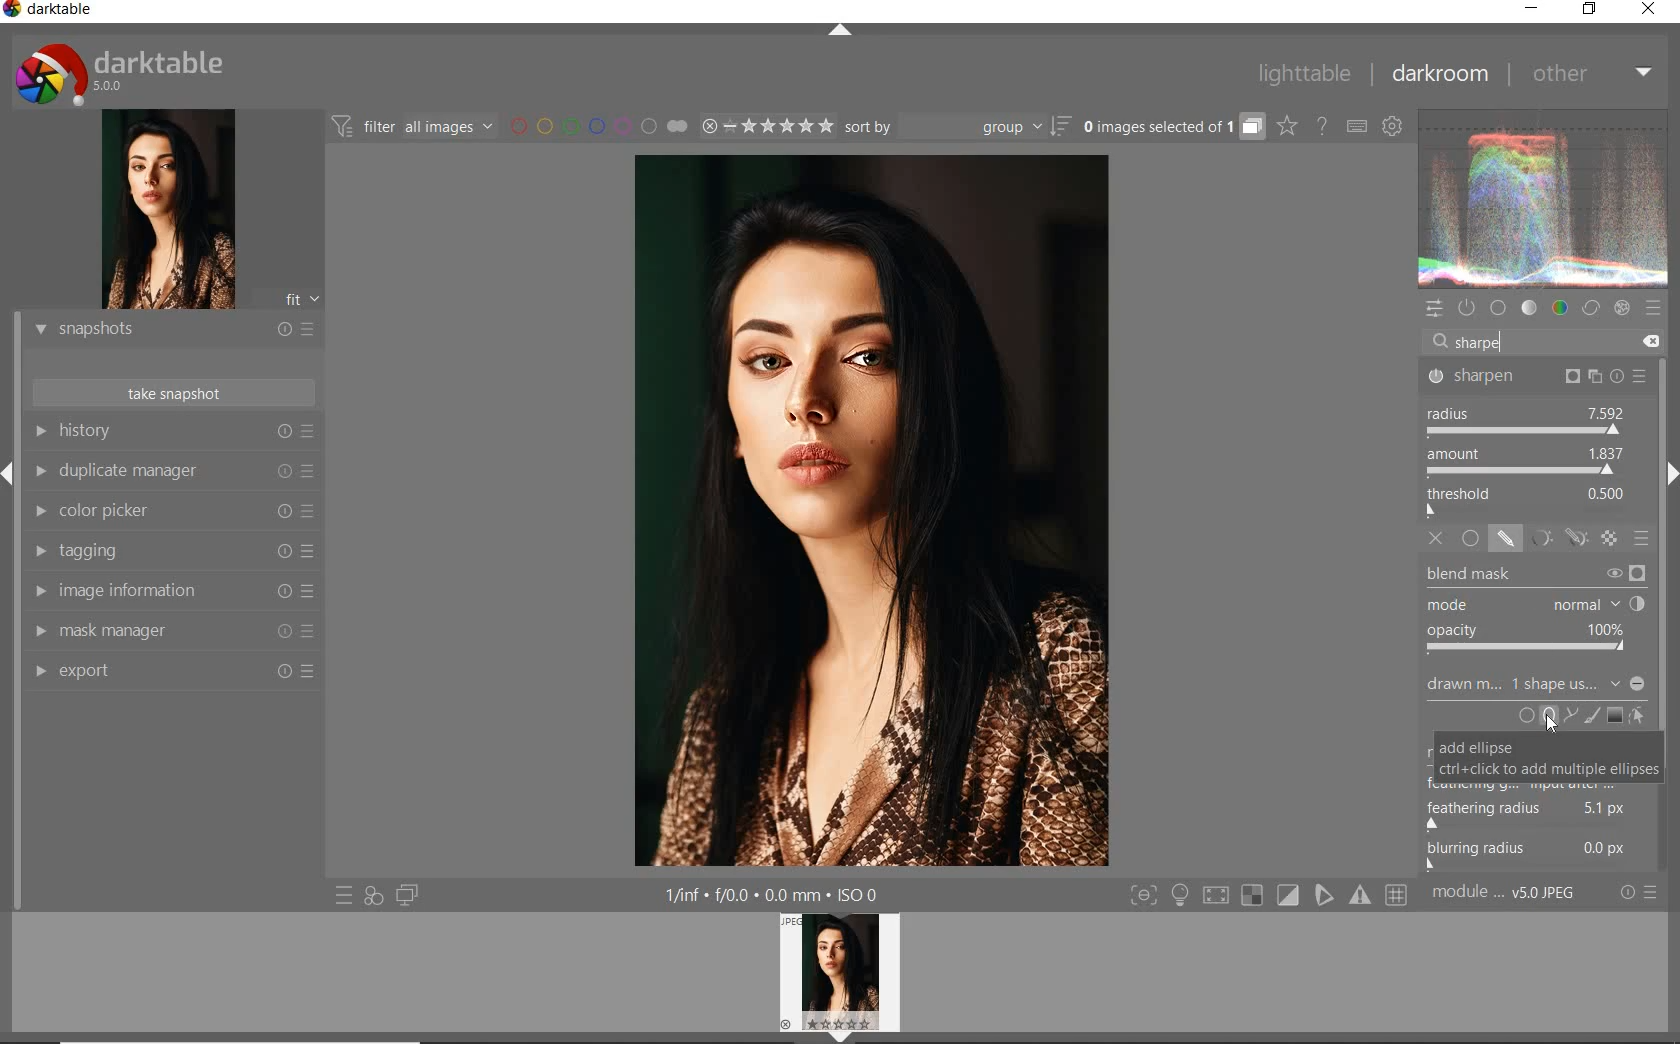 This screenshot has height=1044, width=1680. I want to click on change overlays shown on thumbnails, so click(1286, 127).